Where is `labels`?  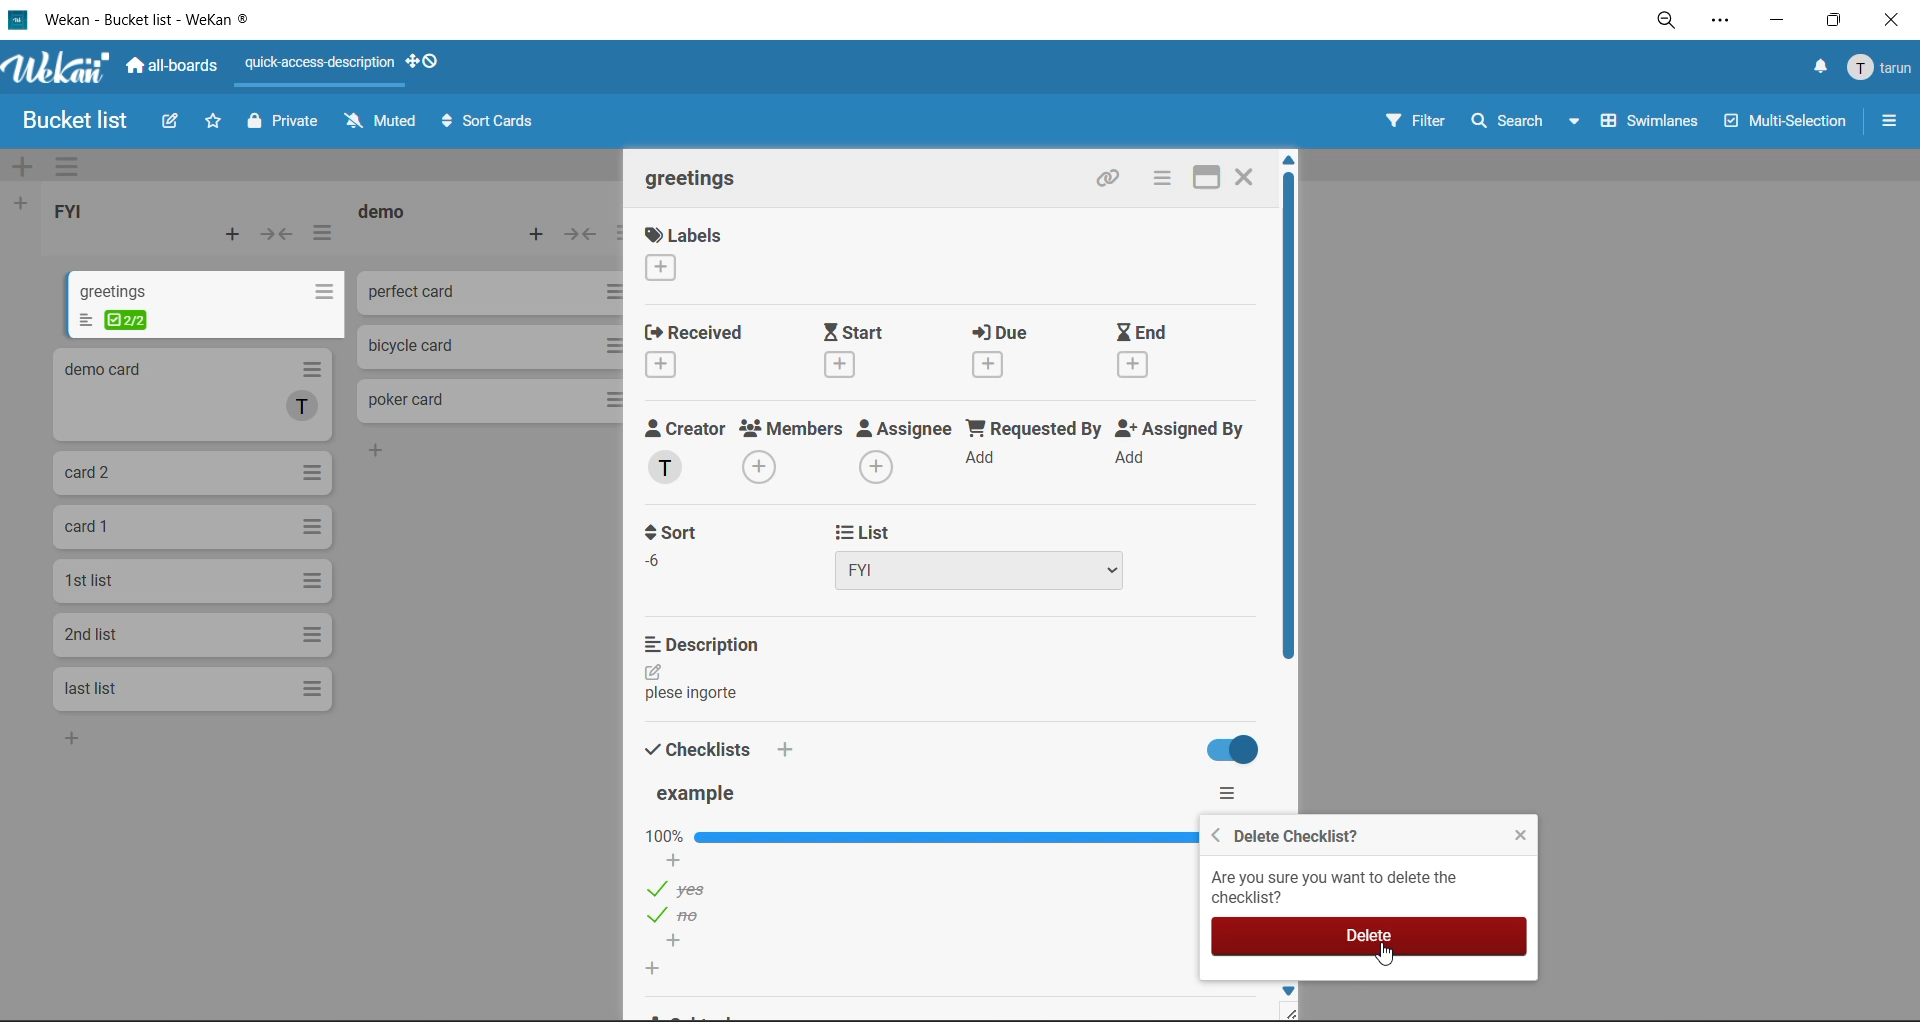 labels is located at coordinates (671, 254).